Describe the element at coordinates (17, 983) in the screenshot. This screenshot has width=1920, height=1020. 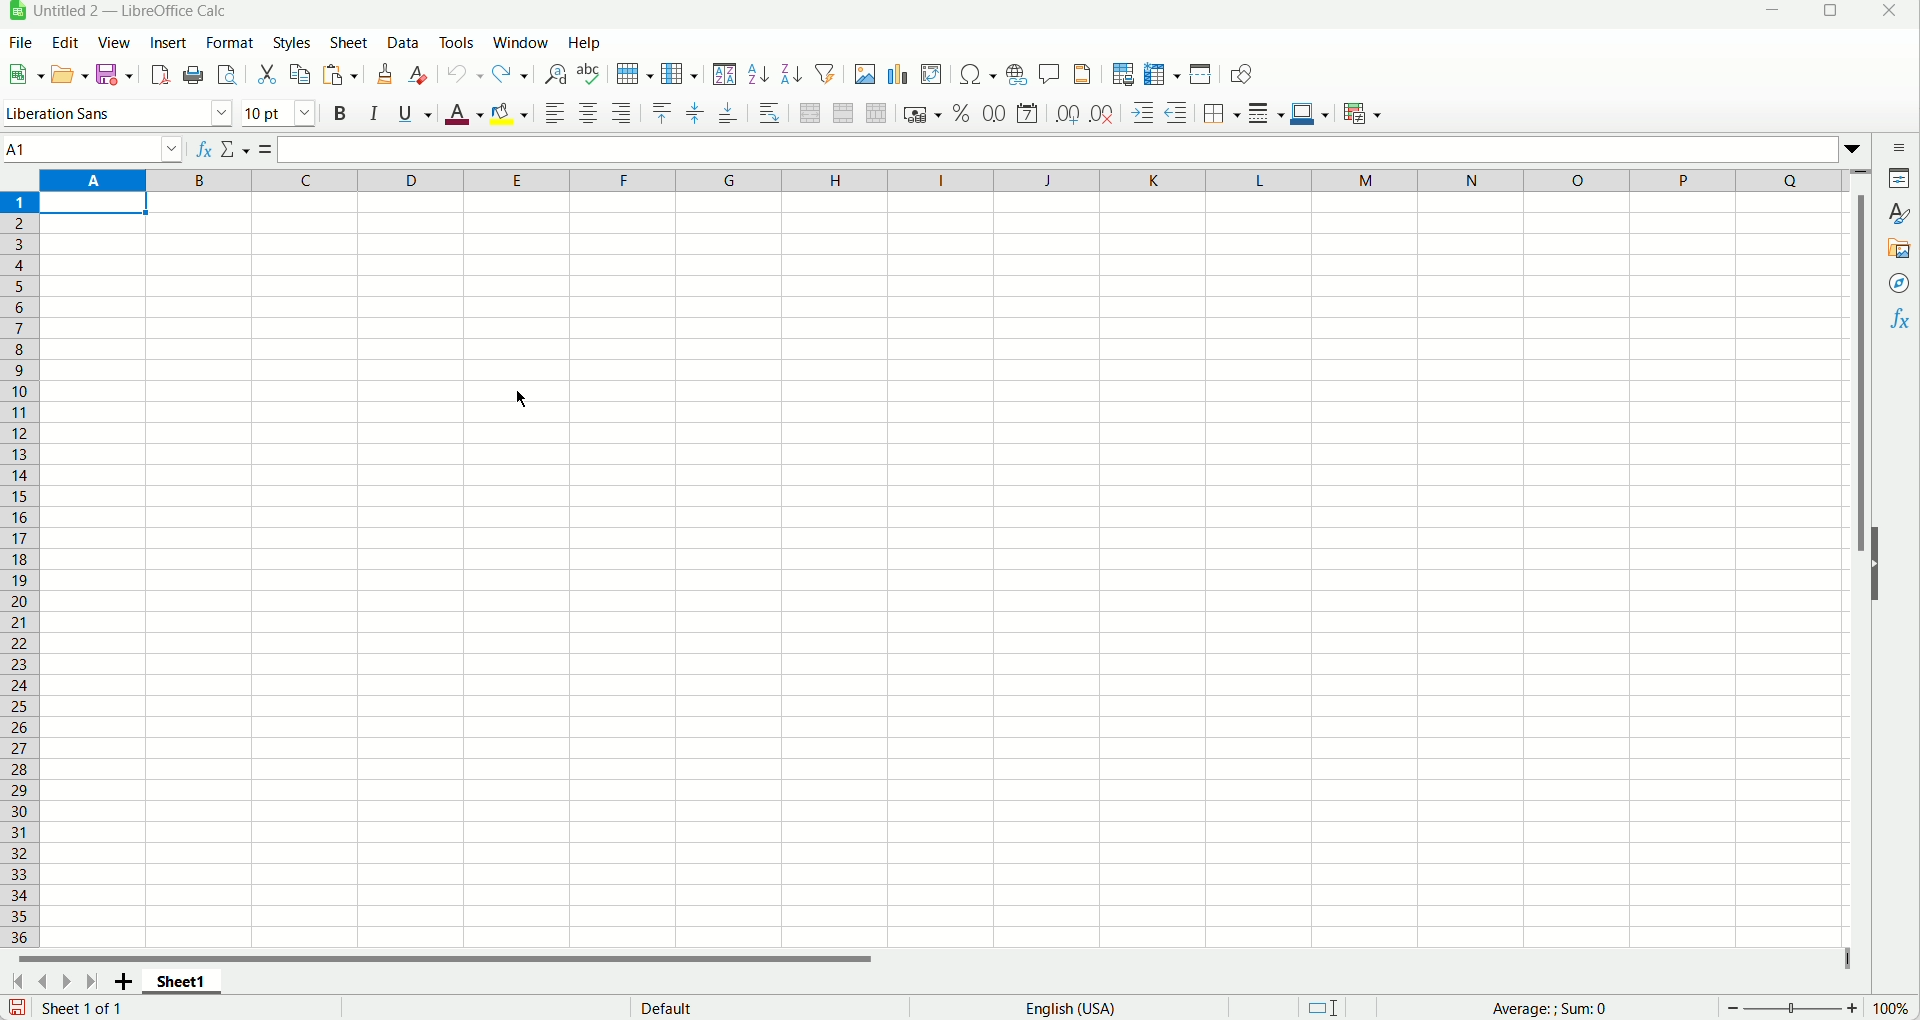
I see `Scroll to first sheet` at that location.